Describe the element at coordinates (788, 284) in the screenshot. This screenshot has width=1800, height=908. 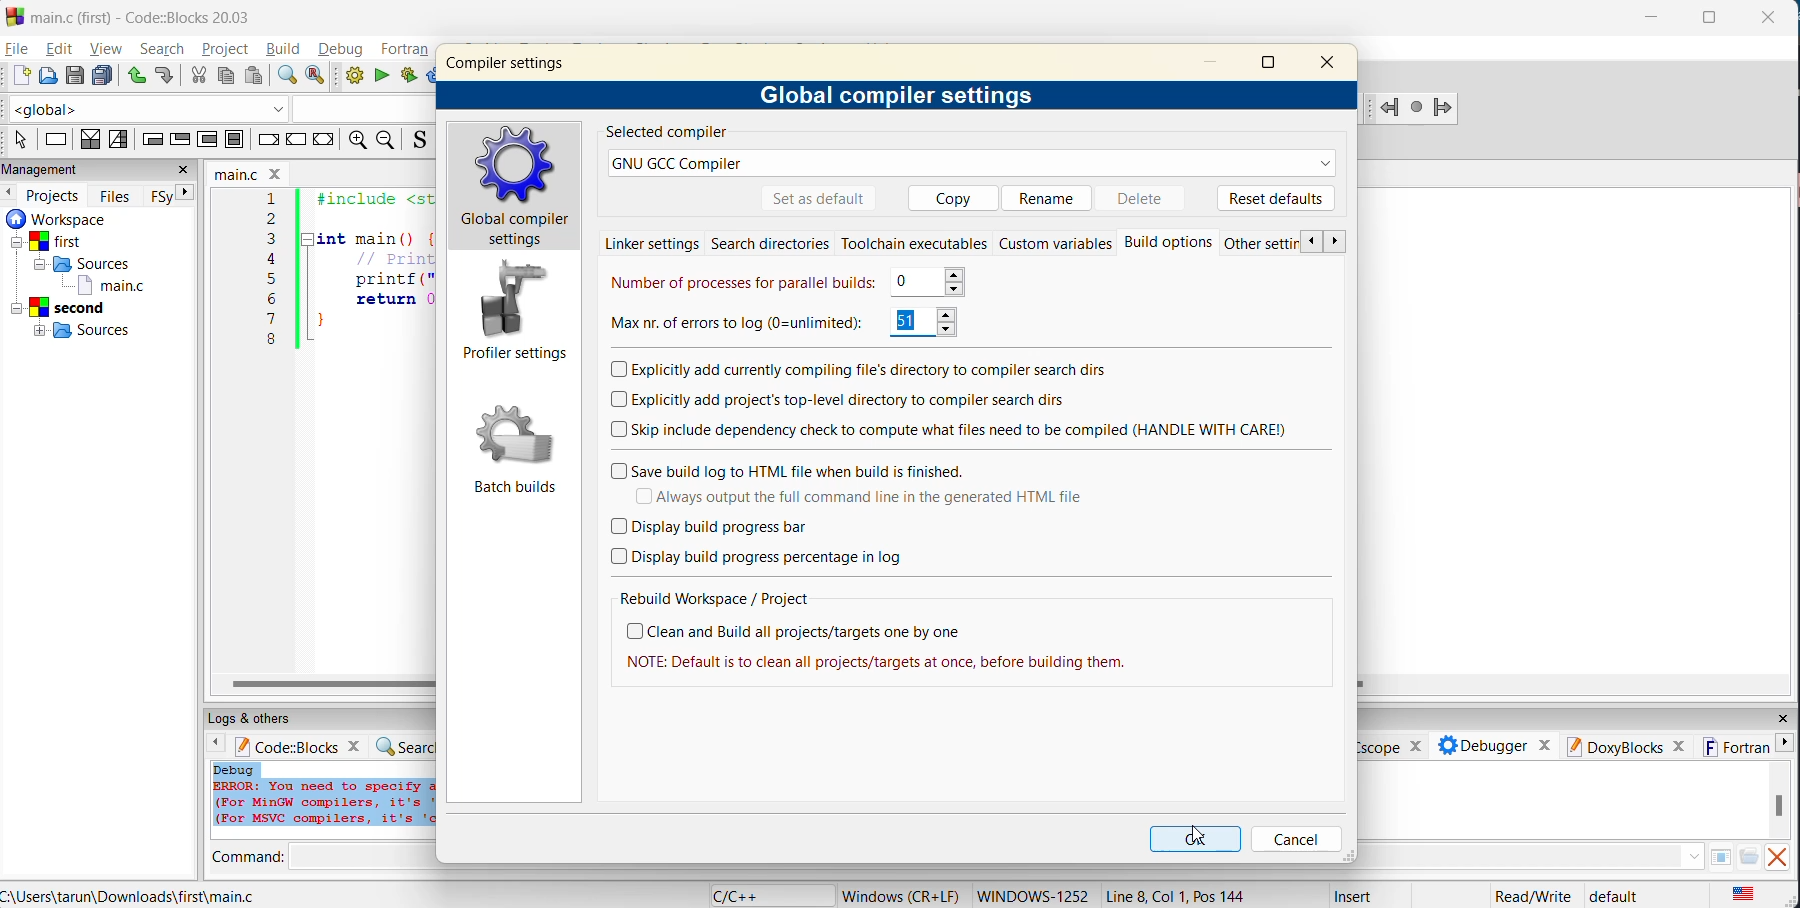
I see `number of processes for parallel builds 0` at that location.